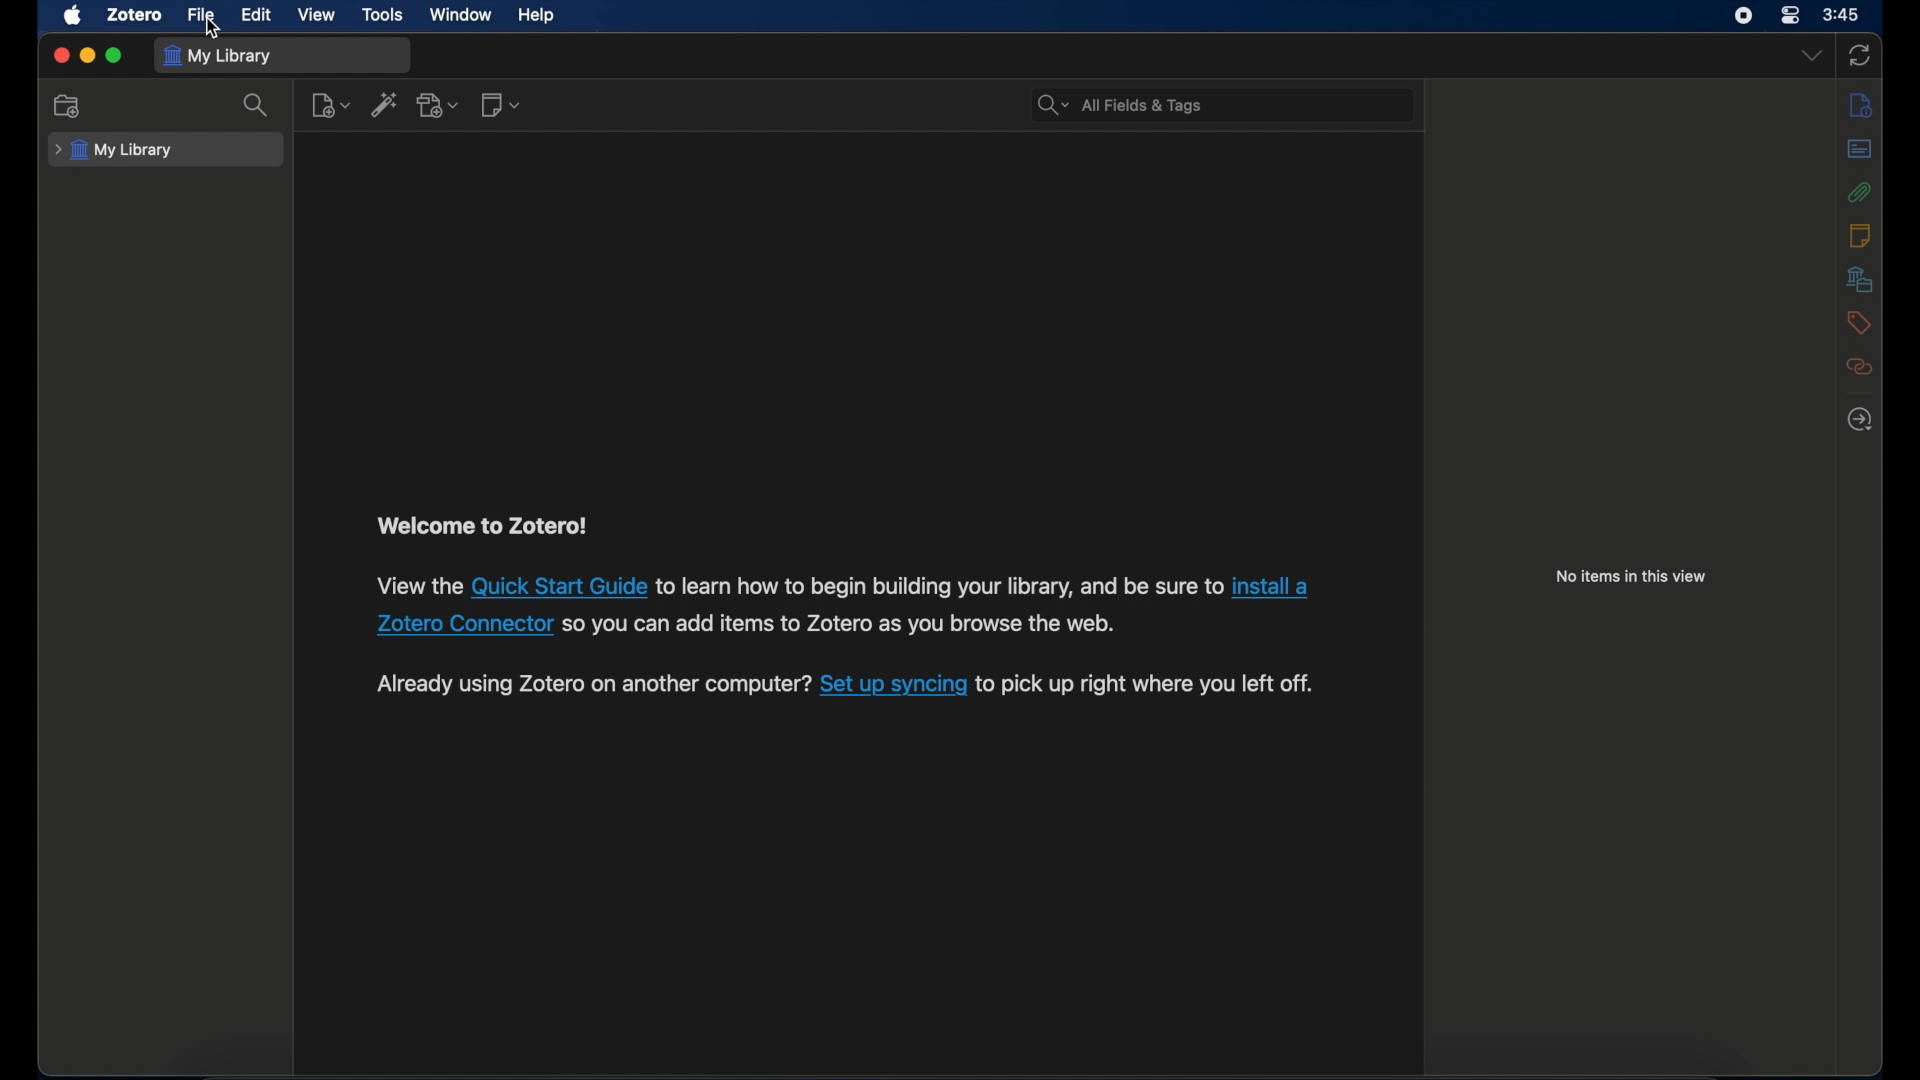  I want to click on new item, so click(331, 106).